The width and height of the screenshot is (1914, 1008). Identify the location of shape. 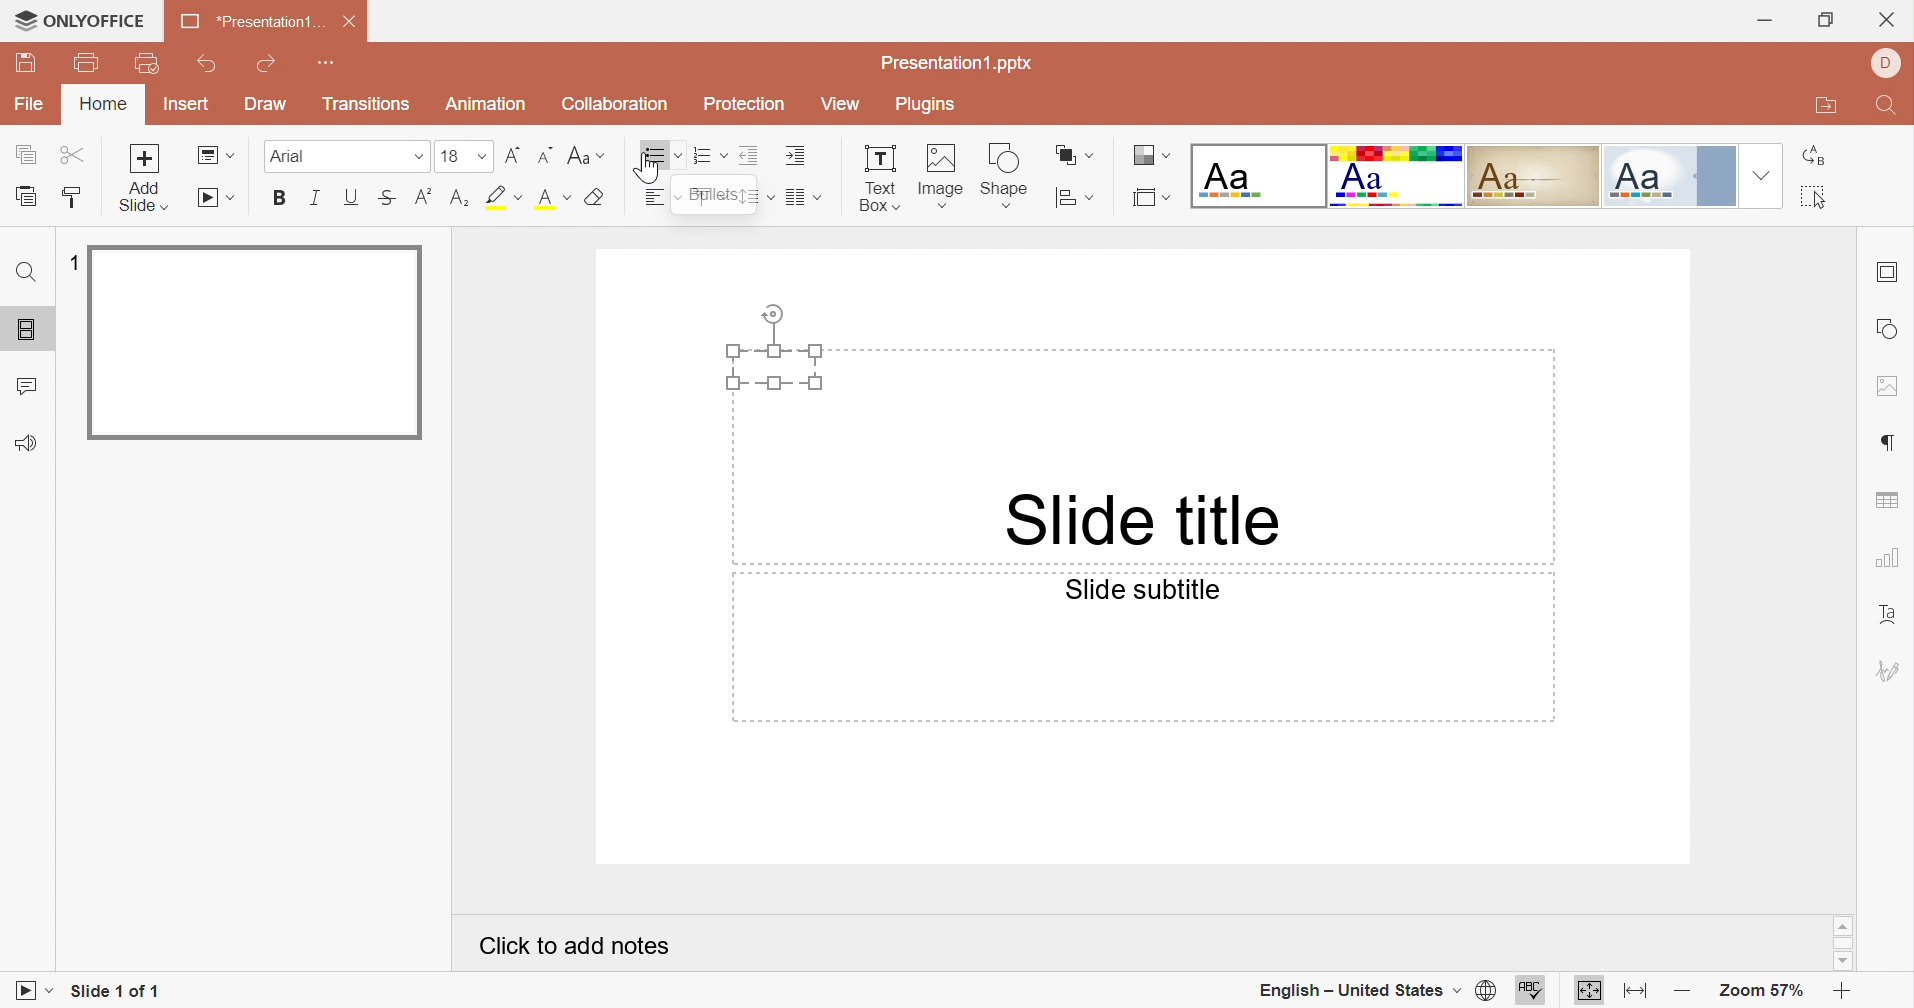
(1011, 174).